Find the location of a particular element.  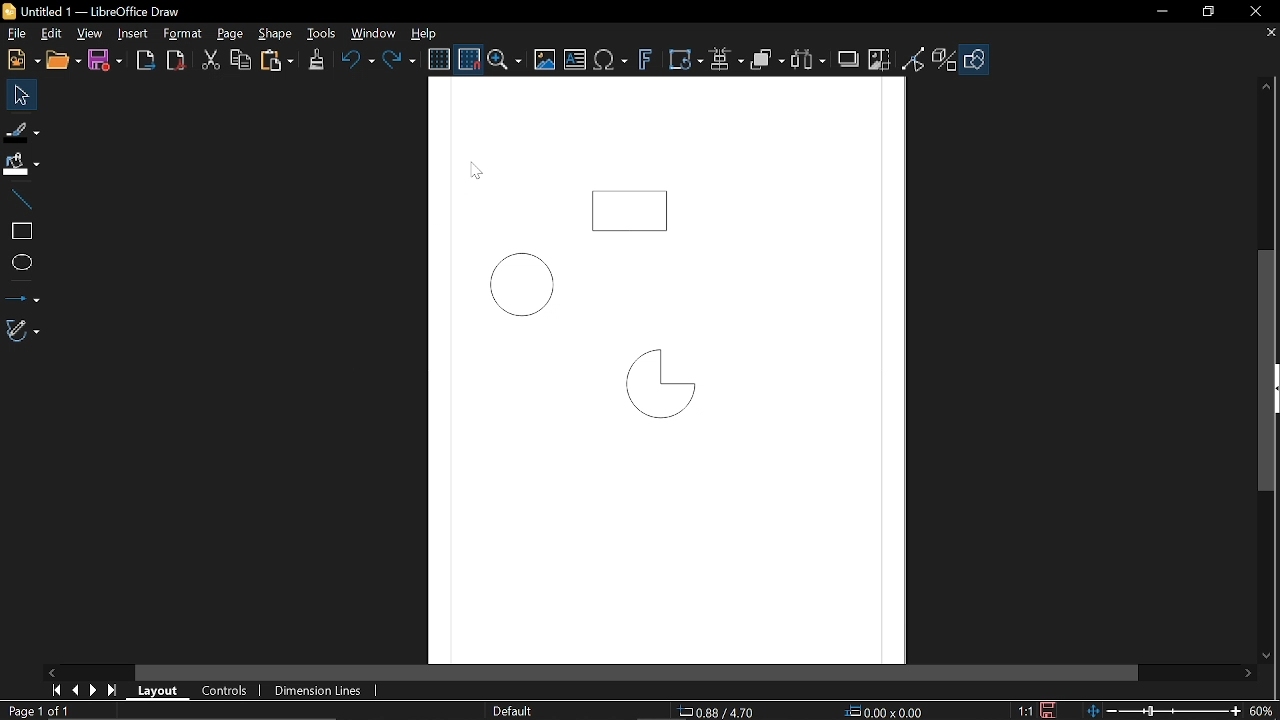

Export is located at coordinates (146, 59).